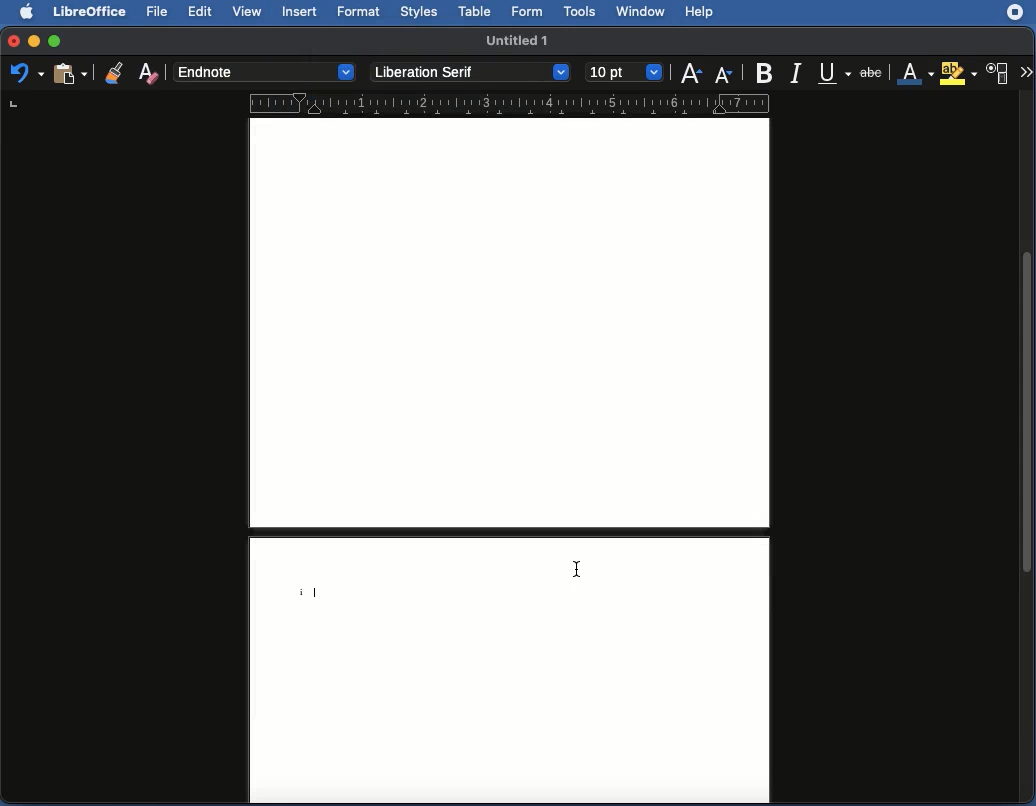  I want to click on Insert, so click(298, 11).